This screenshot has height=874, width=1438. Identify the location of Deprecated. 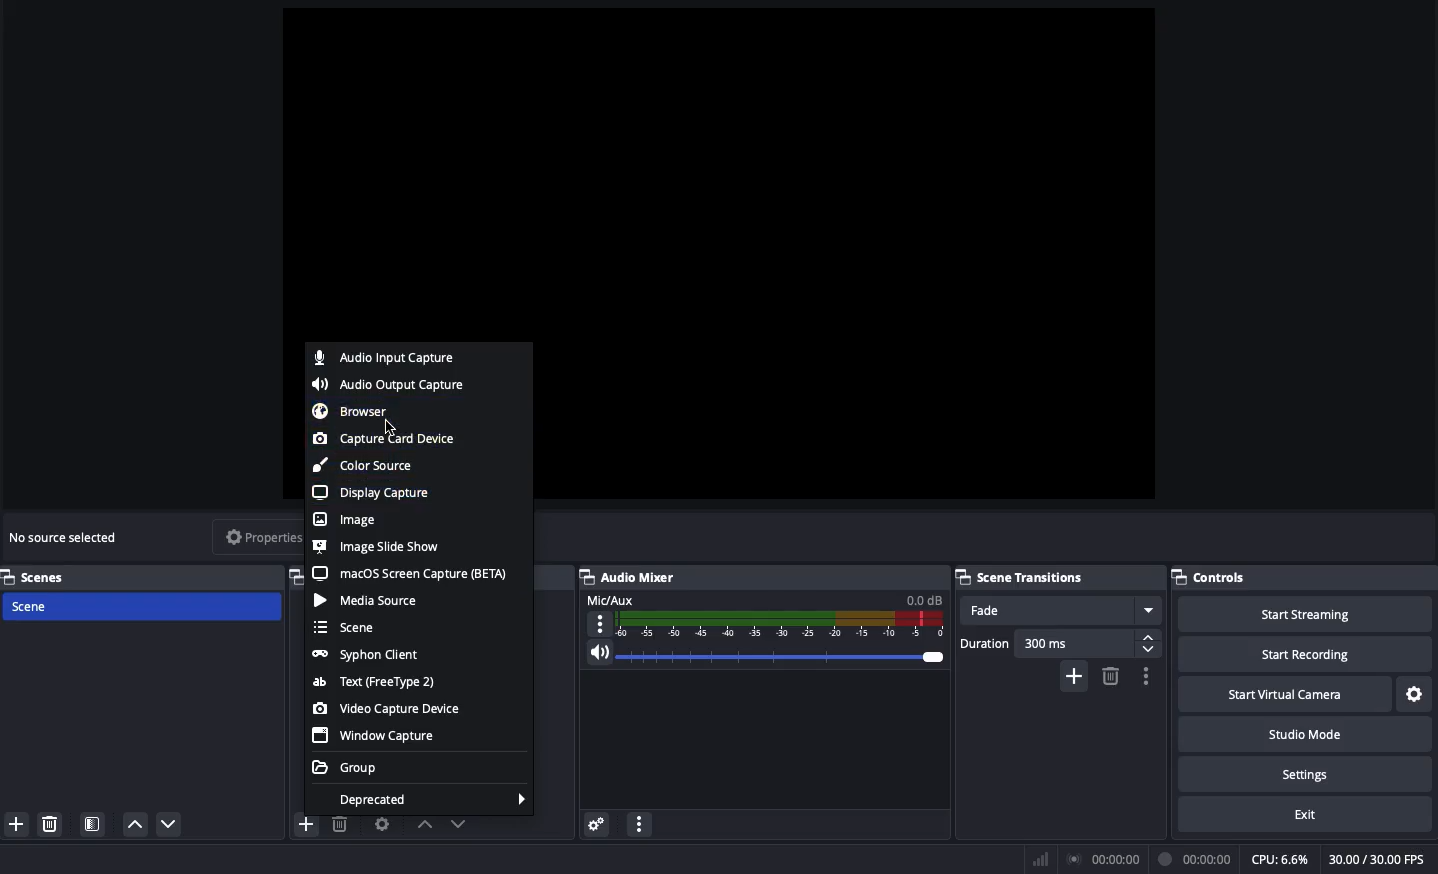
(418, 800).